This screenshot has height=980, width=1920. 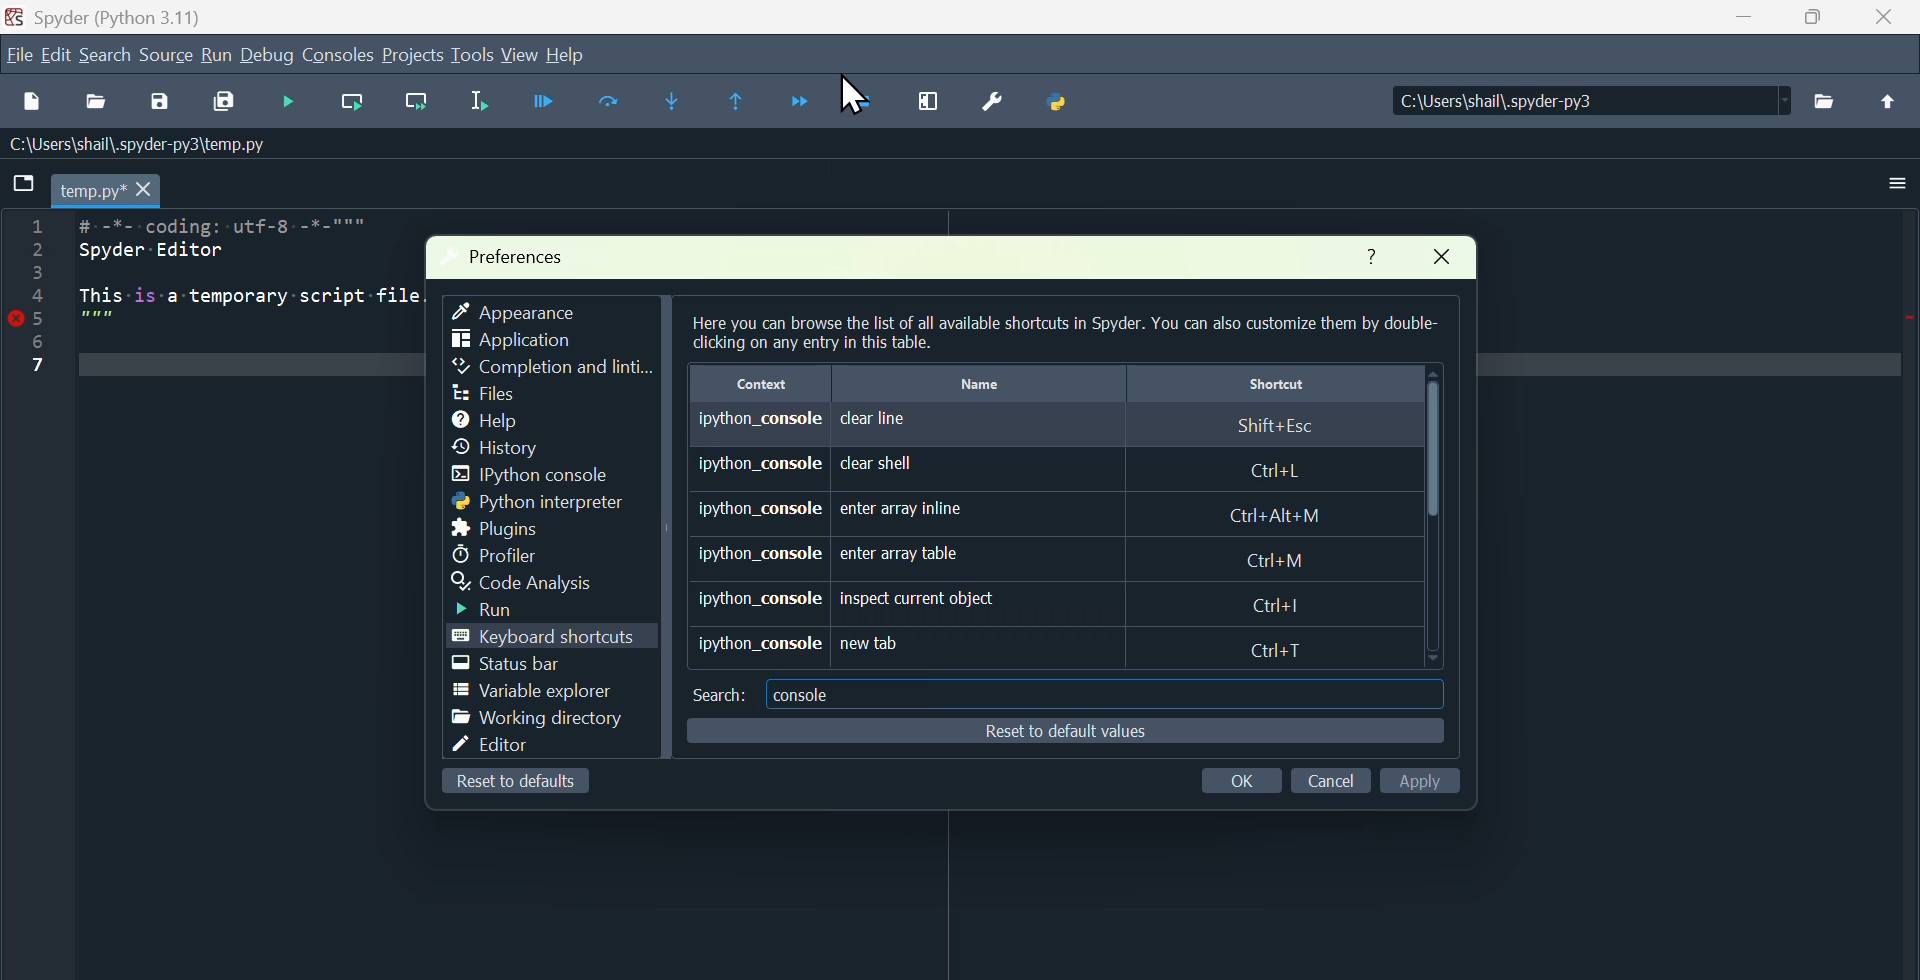 I want to click on Run selection, so click(x=485, y=102).